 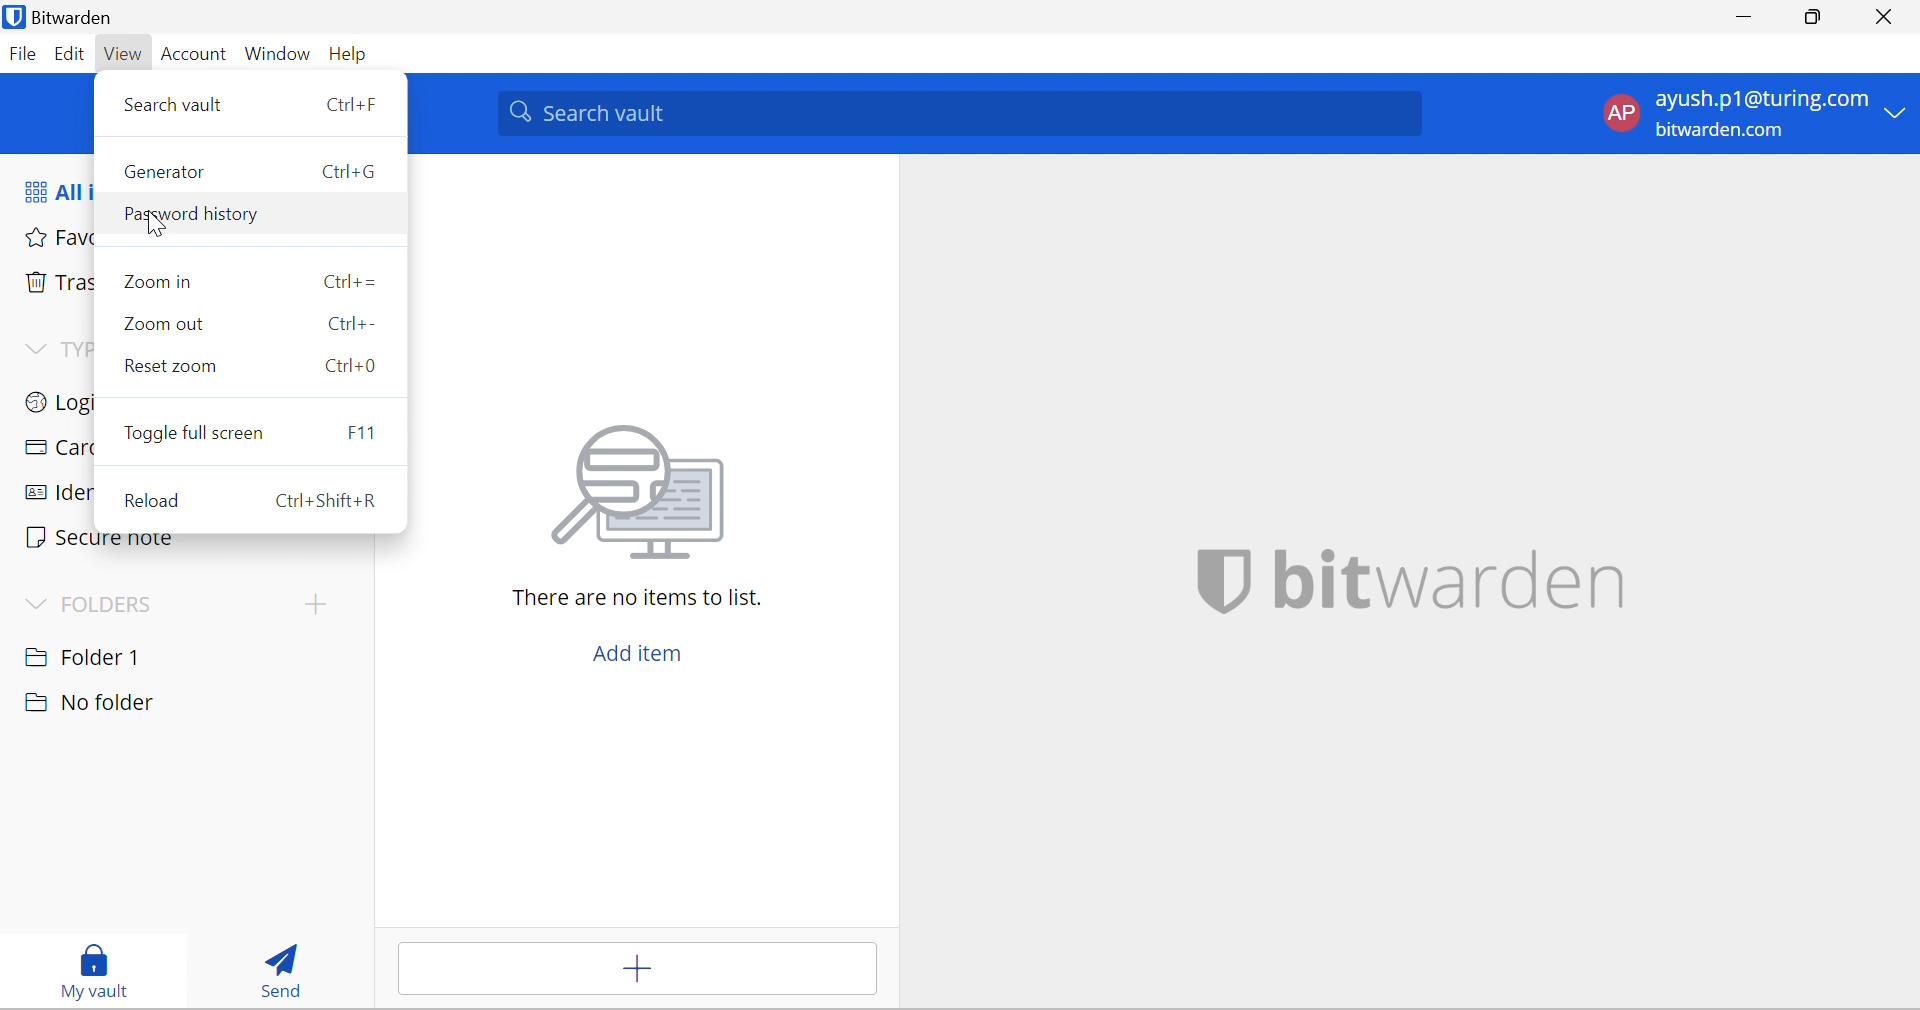 What do you see at coordinates (251, 323) in the screenshot?
I see `zoom out` at bounding box center [251, 323].